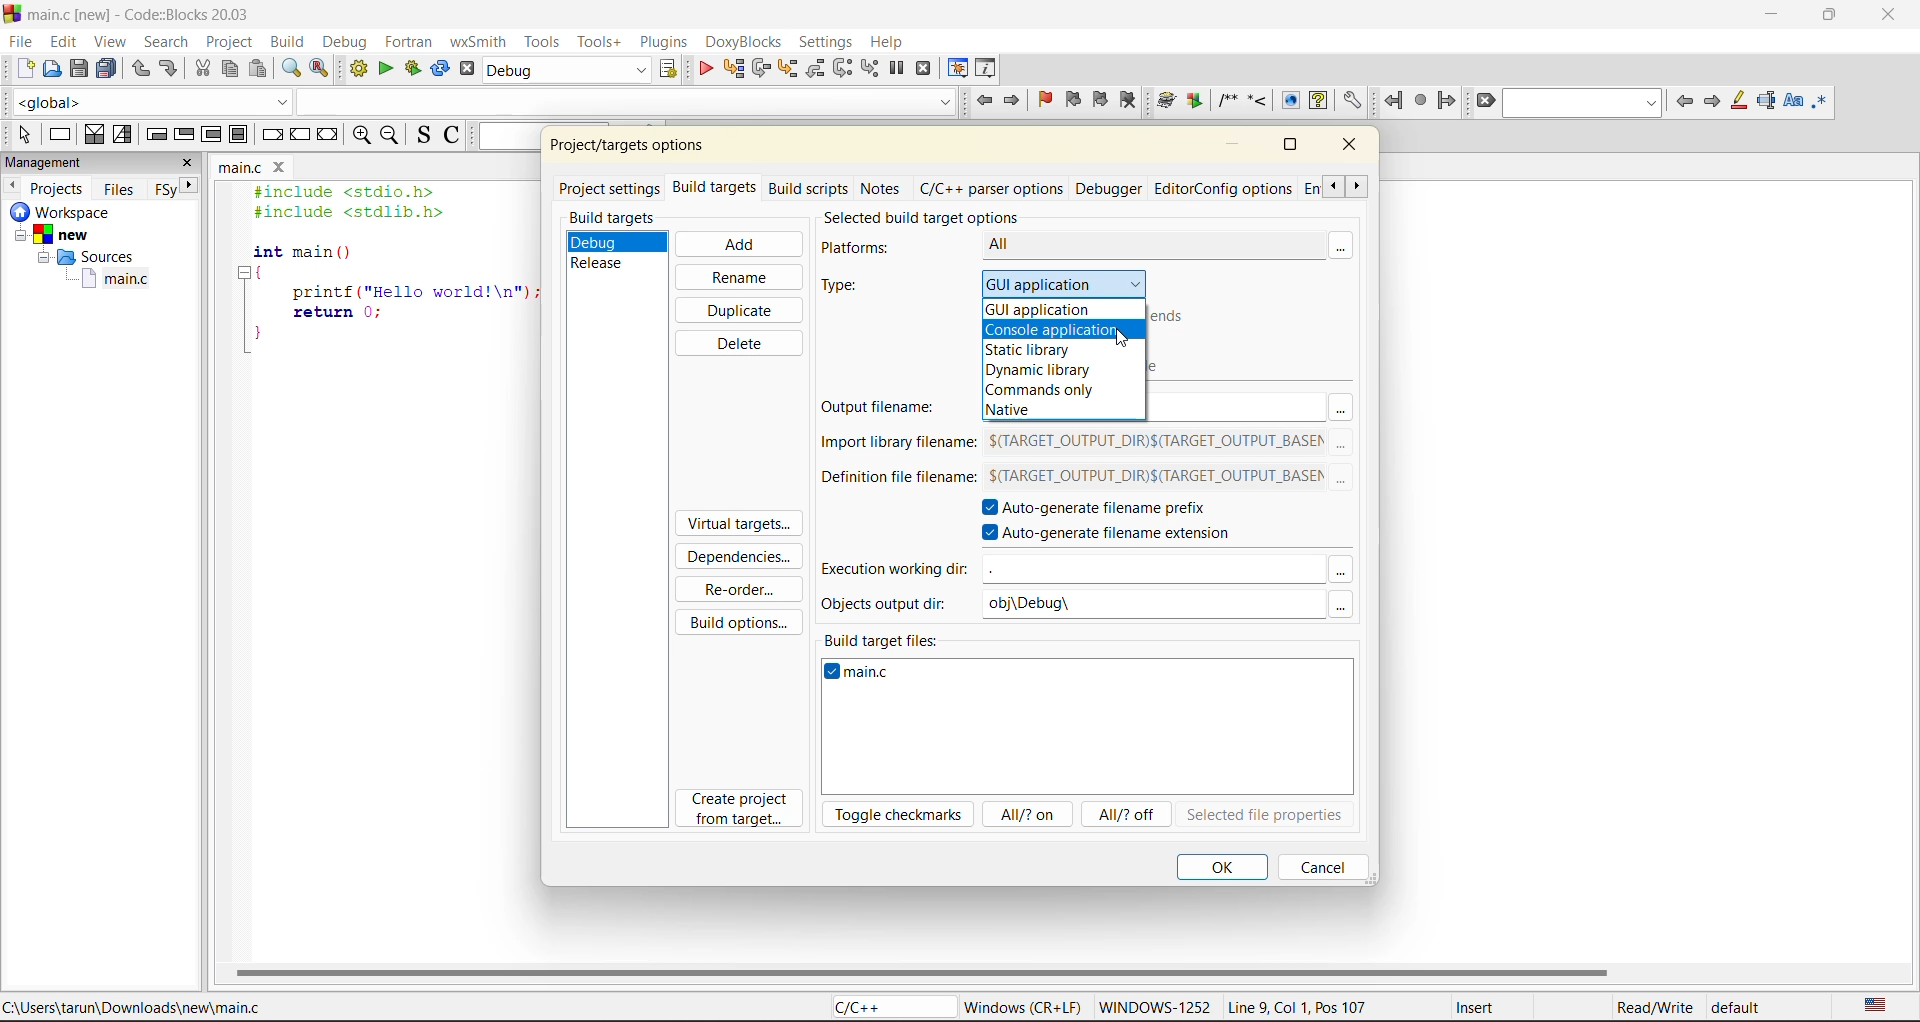  Describe the element at coordinates (120, 190) in the screenshot. I see `files` at that location.